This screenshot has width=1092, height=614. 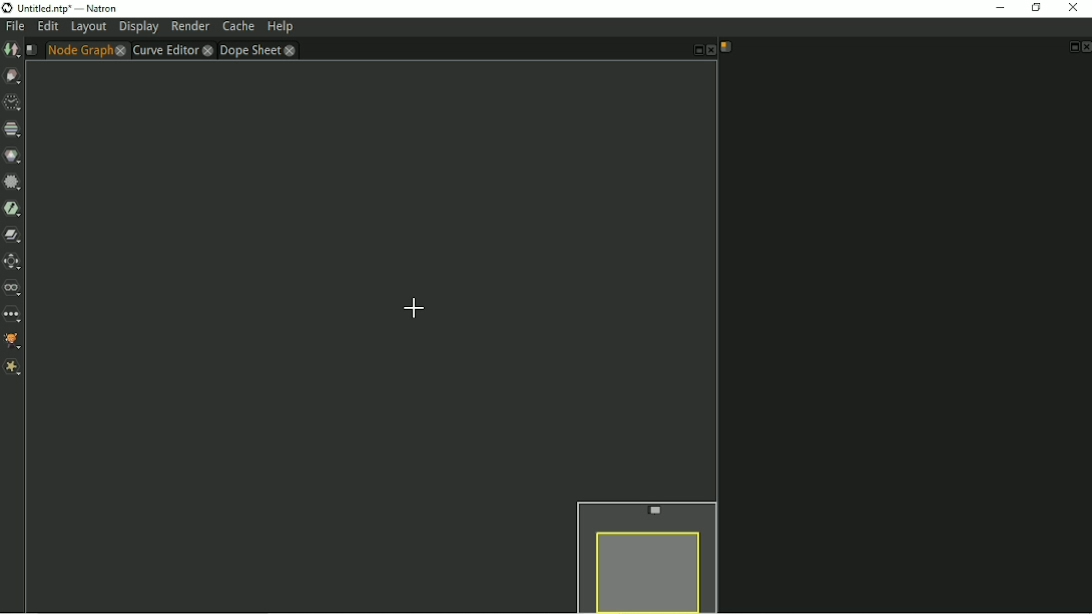 What do you see at coordinates (726, 47) in the screenshot?
I see `Script name` at bounding box center [726, 47].